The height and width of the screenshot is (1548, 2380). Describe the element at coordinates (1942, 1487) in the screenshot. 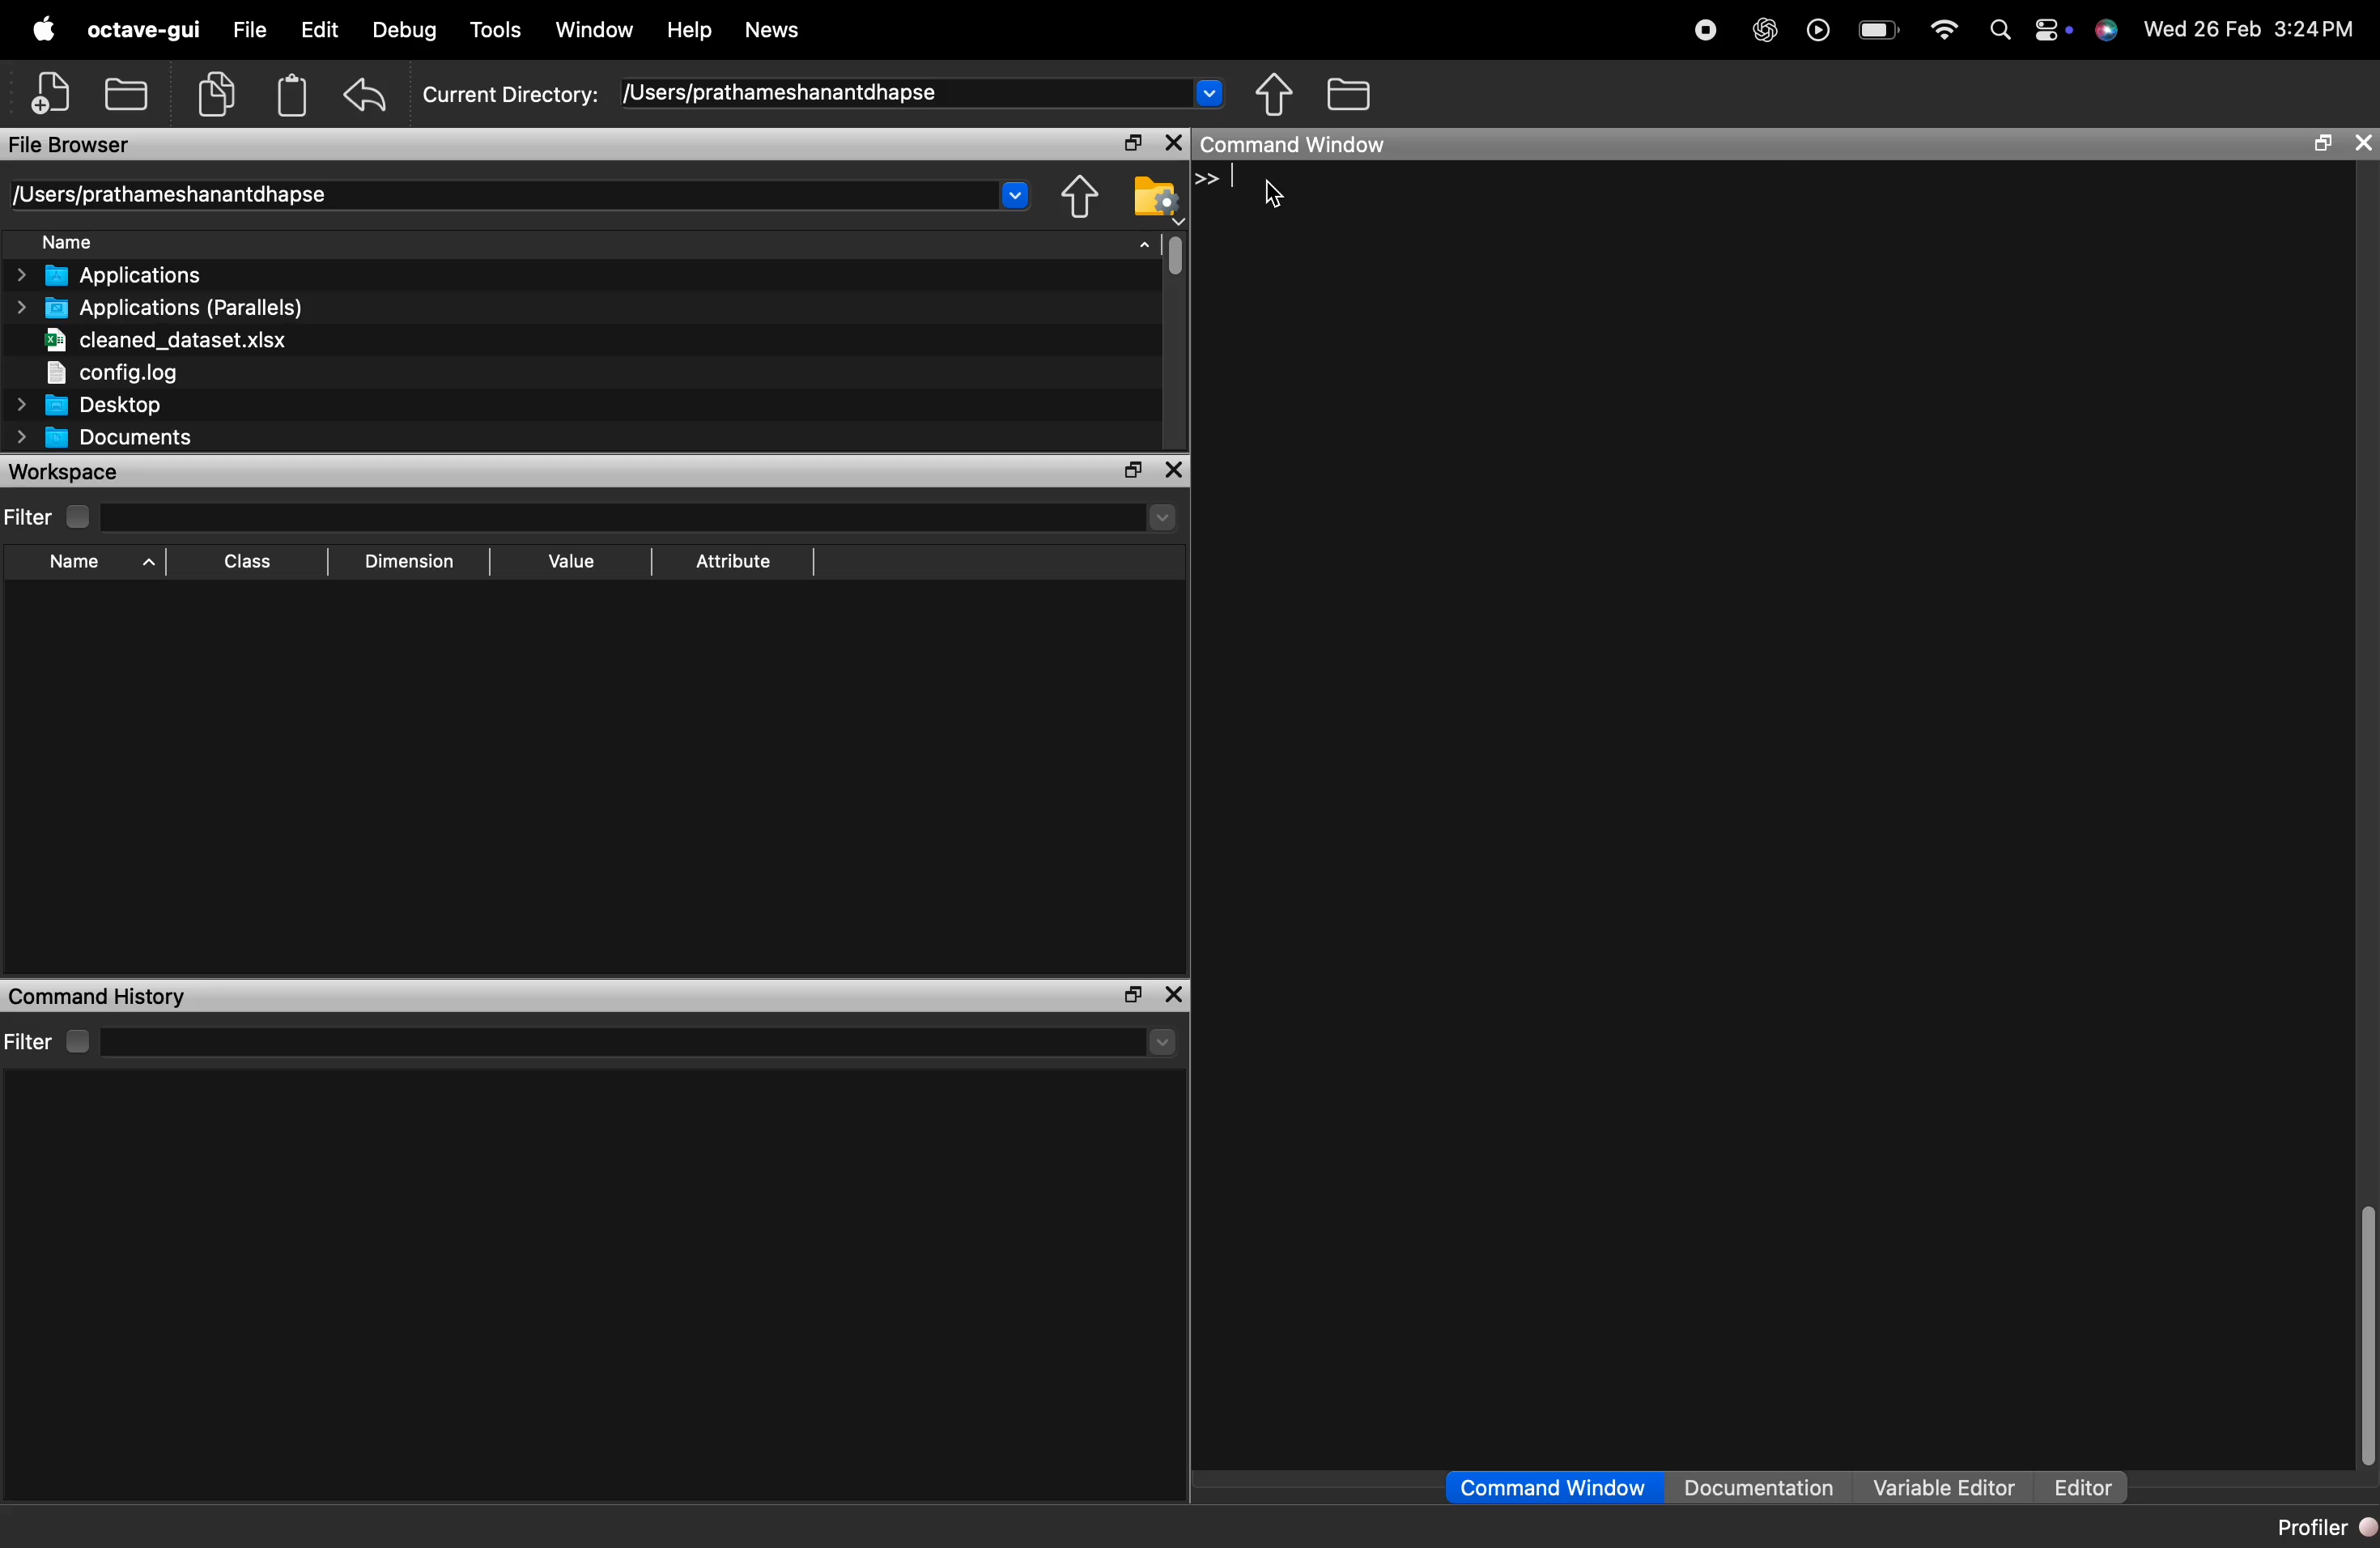

I see `Variable Editor` at that location.